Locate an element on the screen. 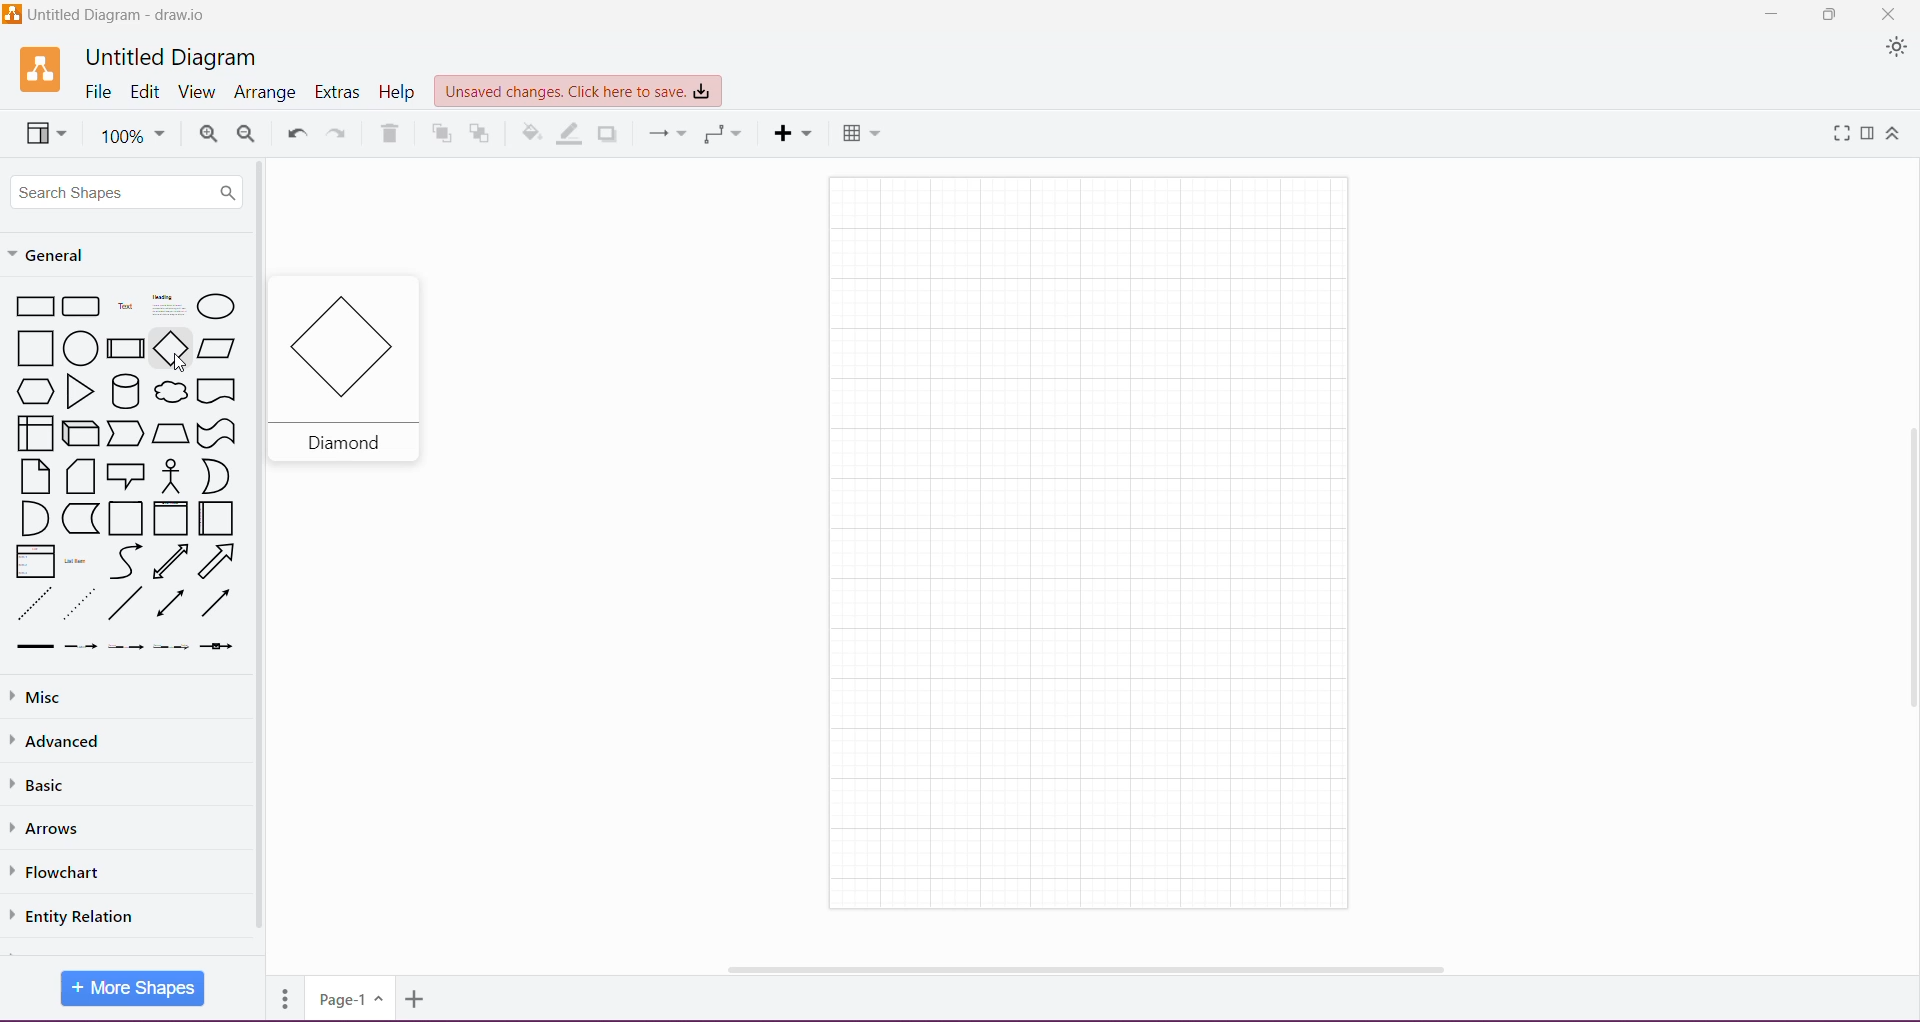 This screenshot has height=1022, width=1920. Horizontal Scroll Bar is located at coordinates (1083, 968).